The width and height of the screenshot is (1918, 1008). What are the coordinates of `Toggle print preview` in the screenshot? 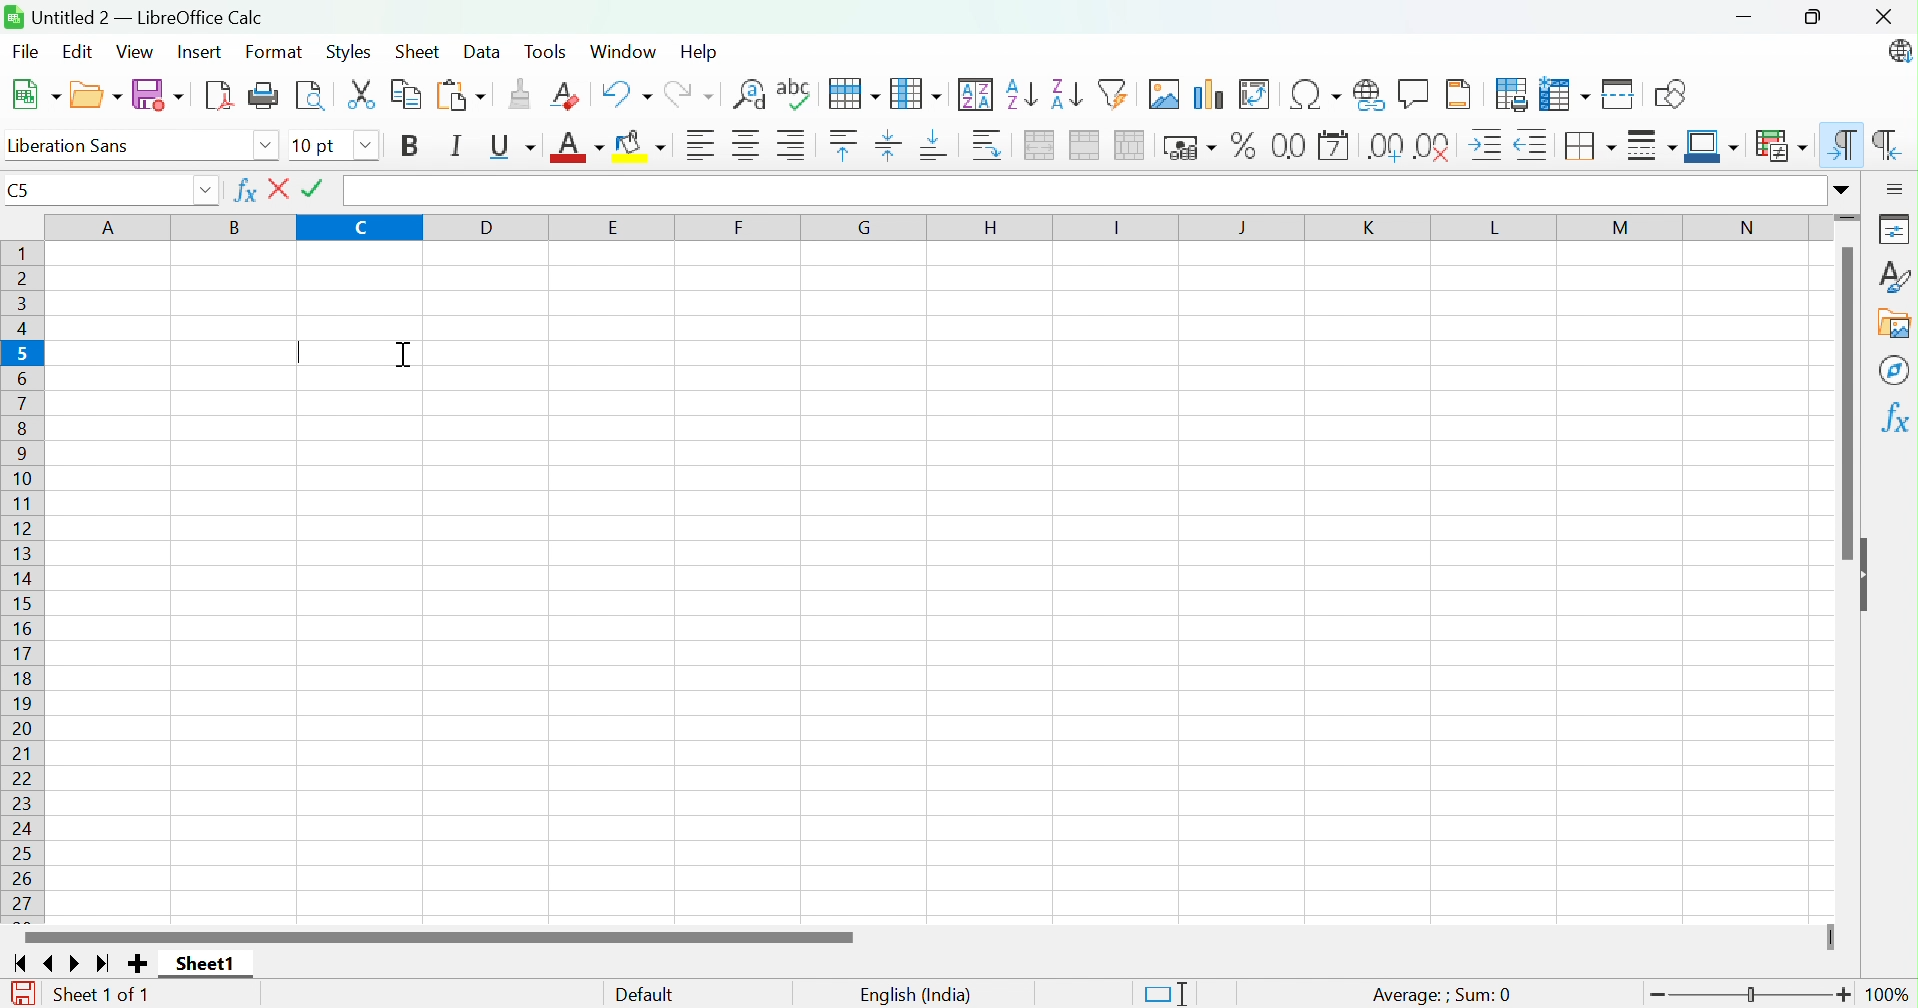 It's located at (311, 94).